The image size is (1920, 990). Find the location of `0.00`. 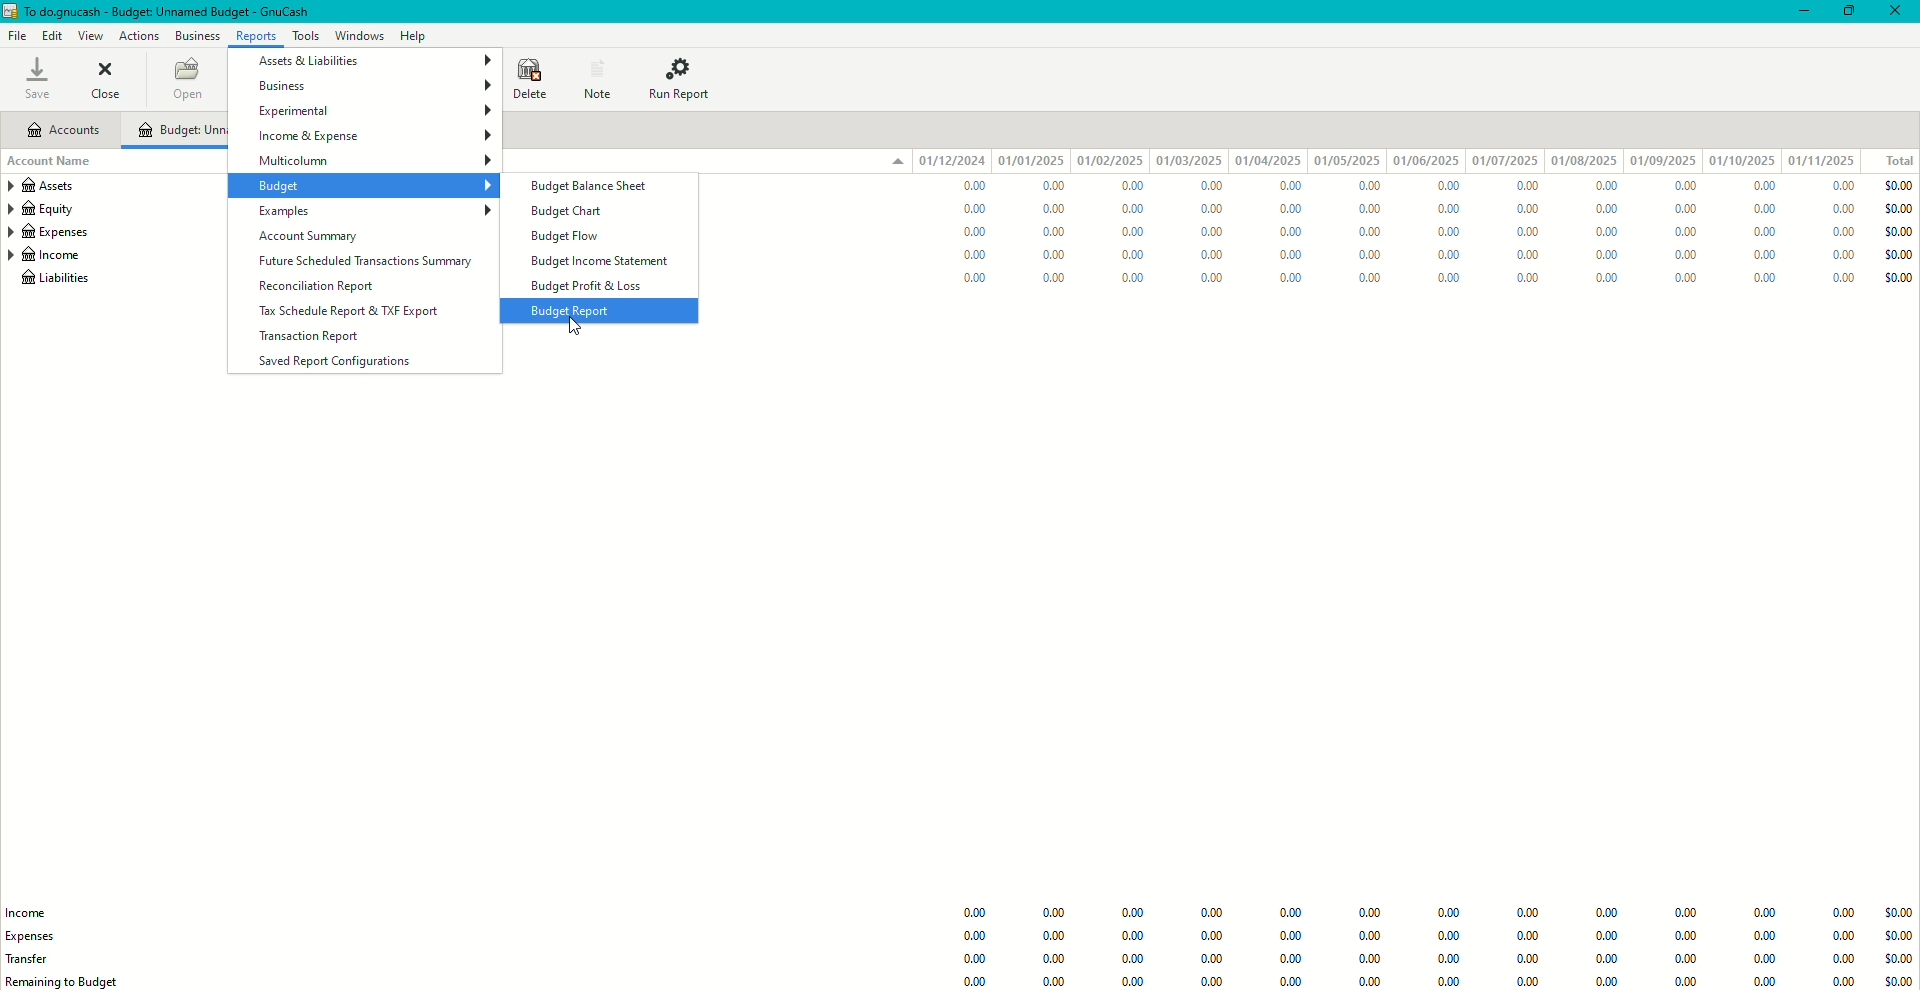

0.00 is located at coordinates (1448, 278).